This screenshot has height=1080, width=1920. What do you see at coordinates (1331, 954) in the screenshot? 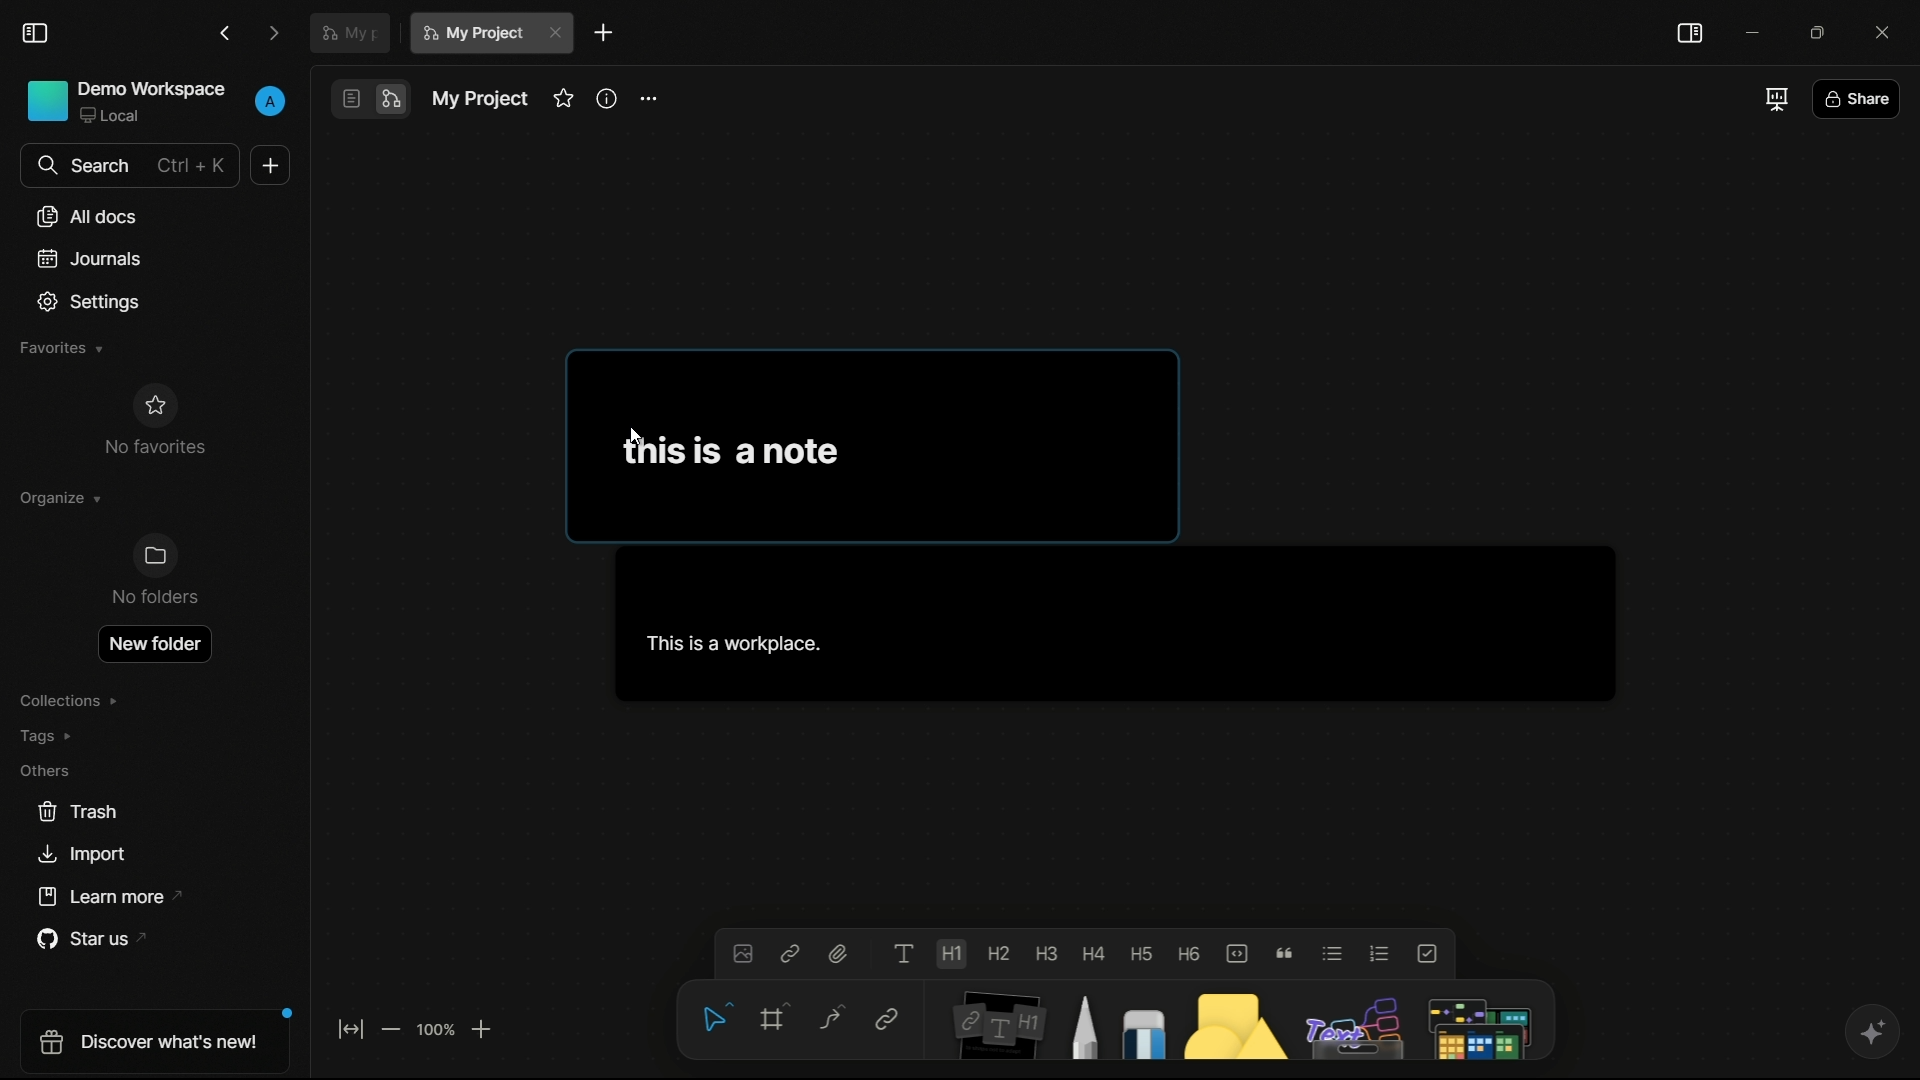
I see `bulleted list` at bounding box center [1331, 954].